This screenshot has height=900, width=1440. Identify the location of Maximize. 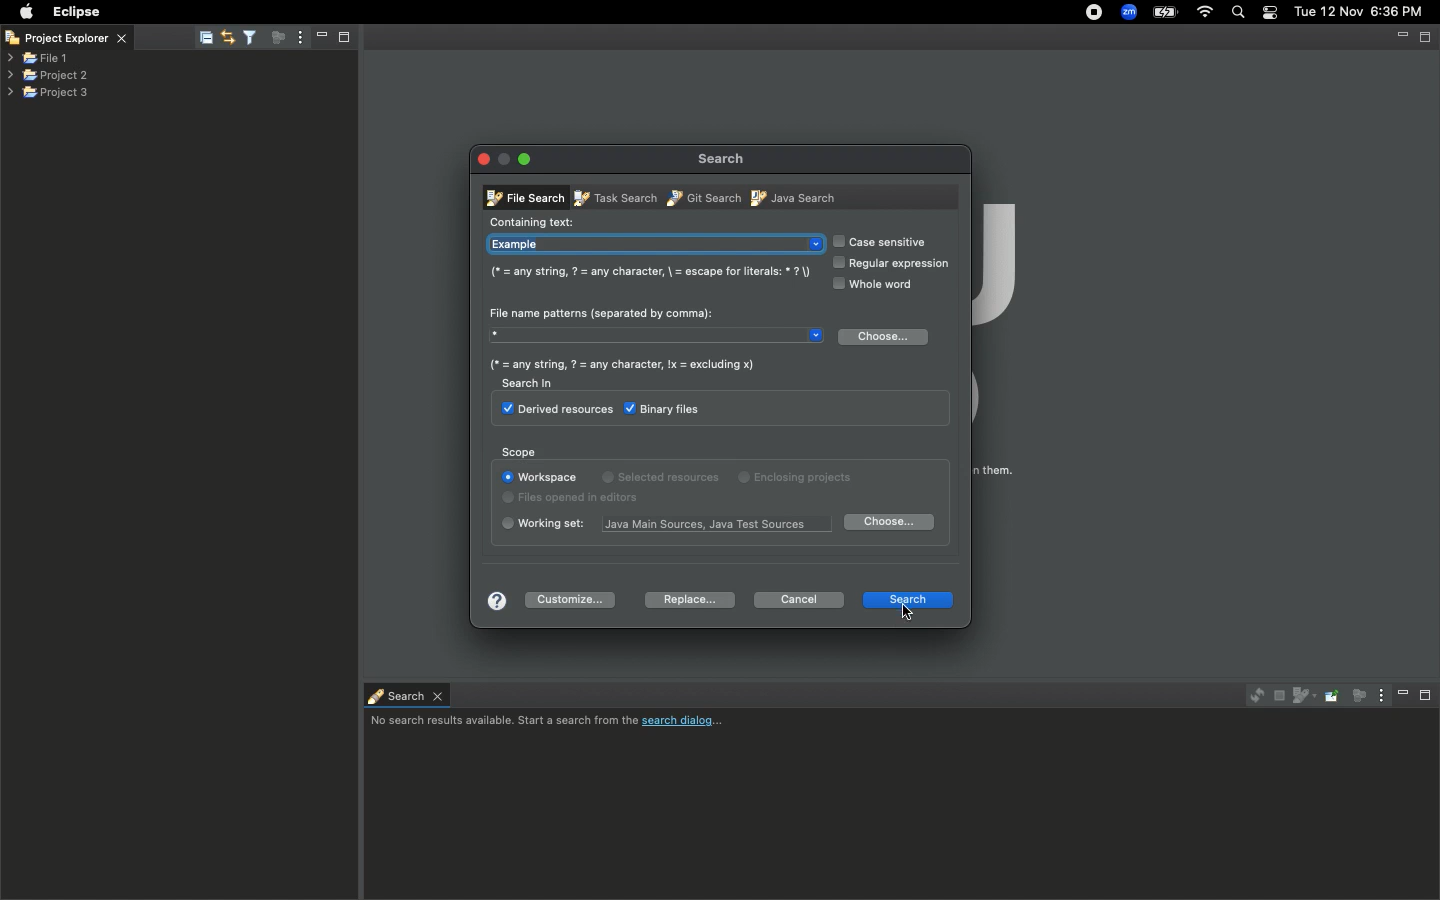
(1427, 695).